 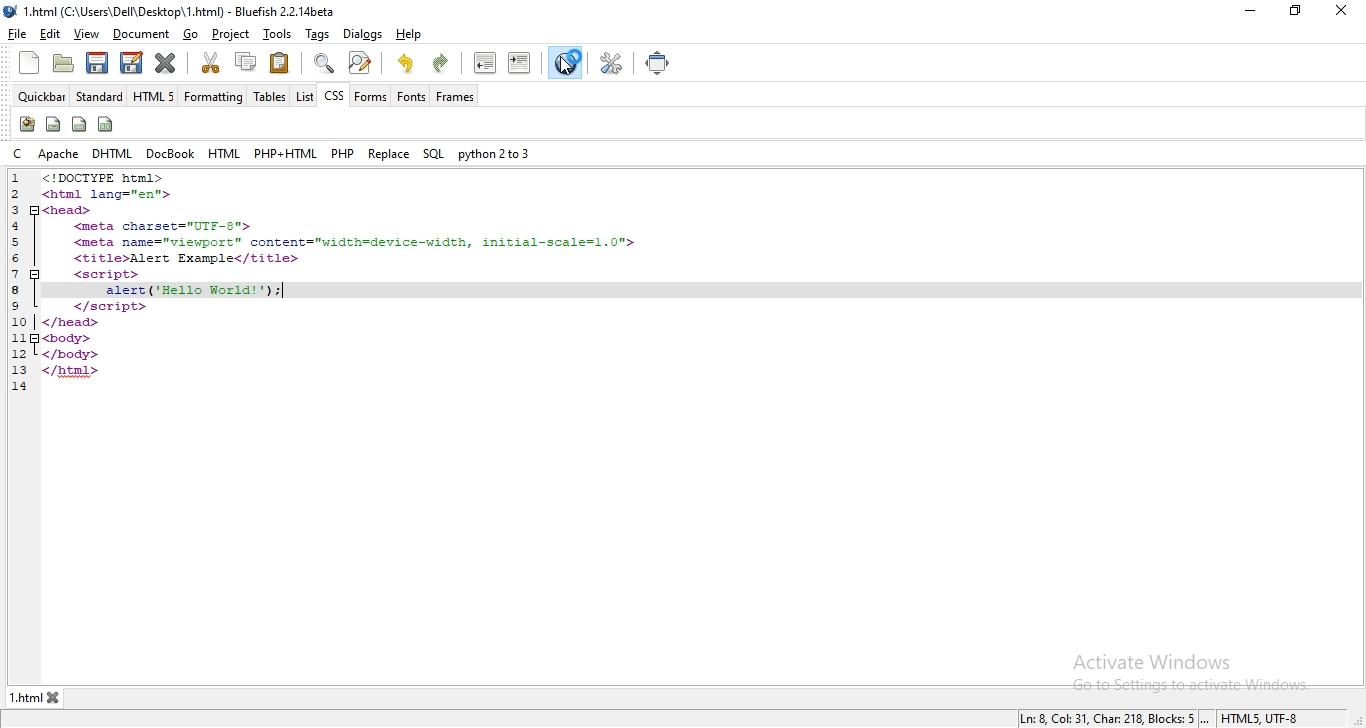 What do you see at coordinates (522, 61) in the screenshot?
I see `indent` at bounding box center [522, 61].